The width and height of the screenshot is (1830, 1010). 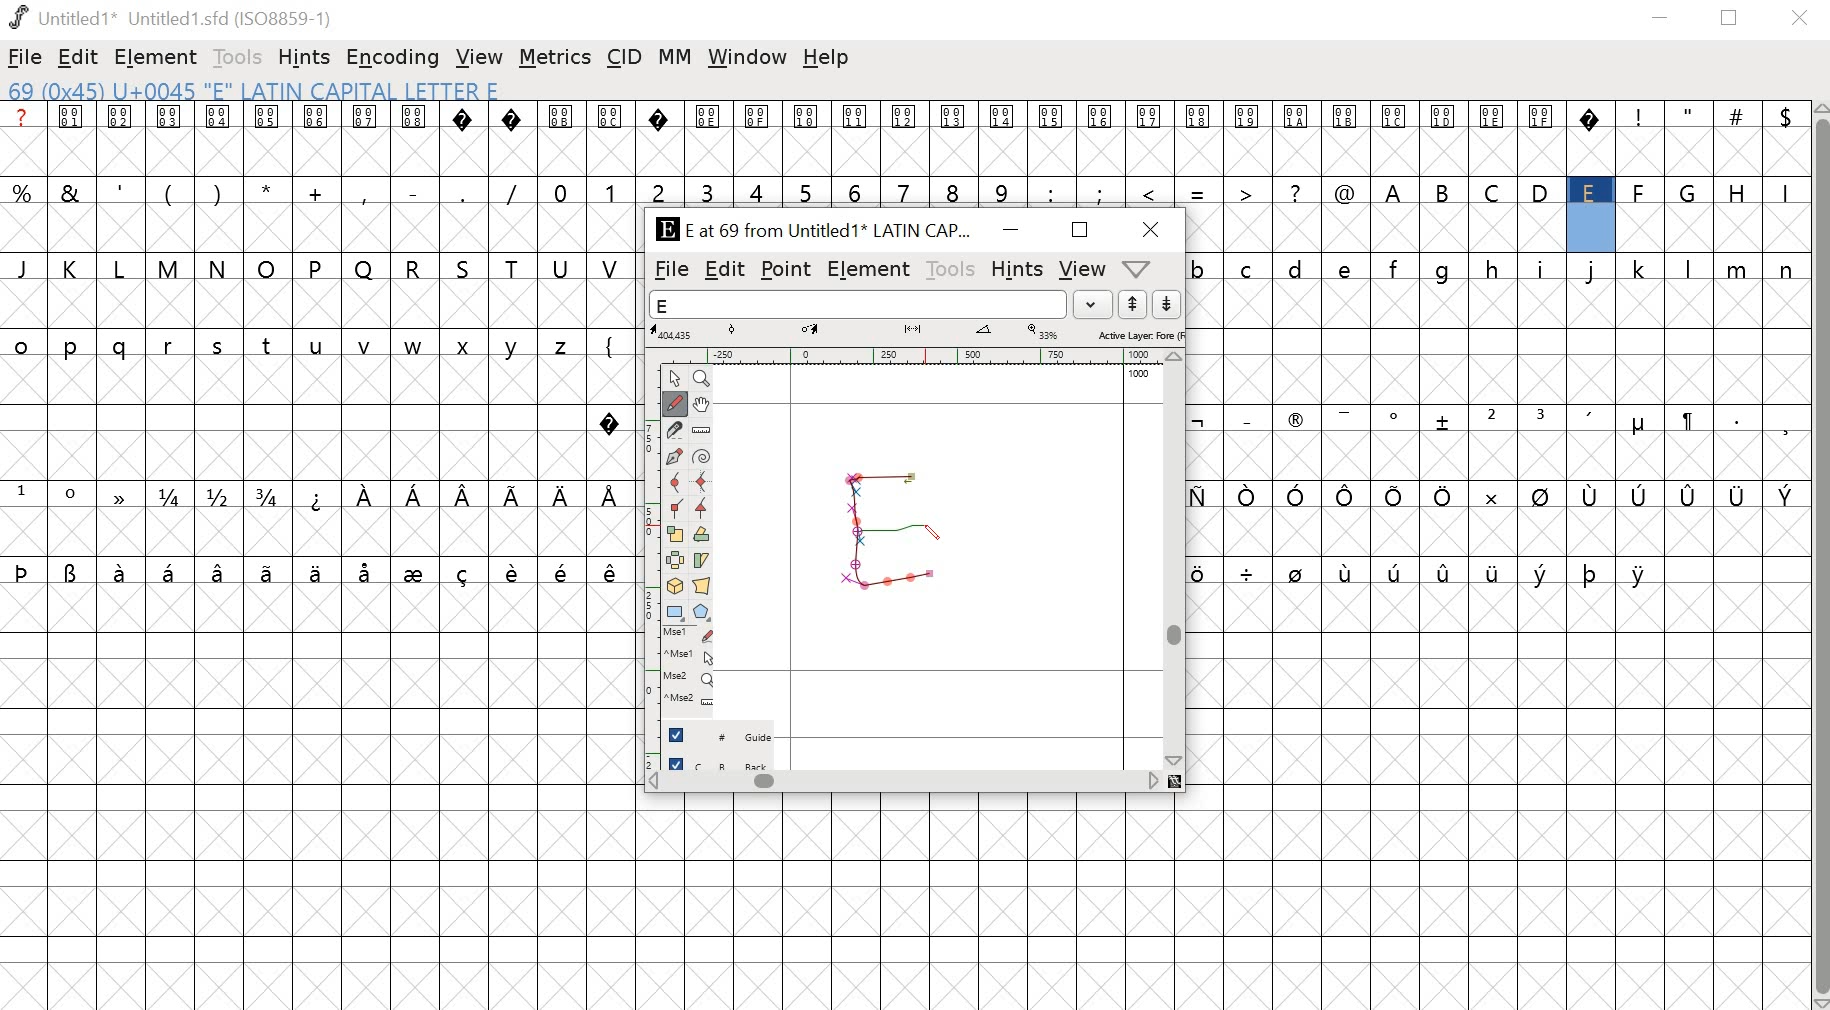 I want to click on uppercase alphabets, so click(x=1584, y=191).